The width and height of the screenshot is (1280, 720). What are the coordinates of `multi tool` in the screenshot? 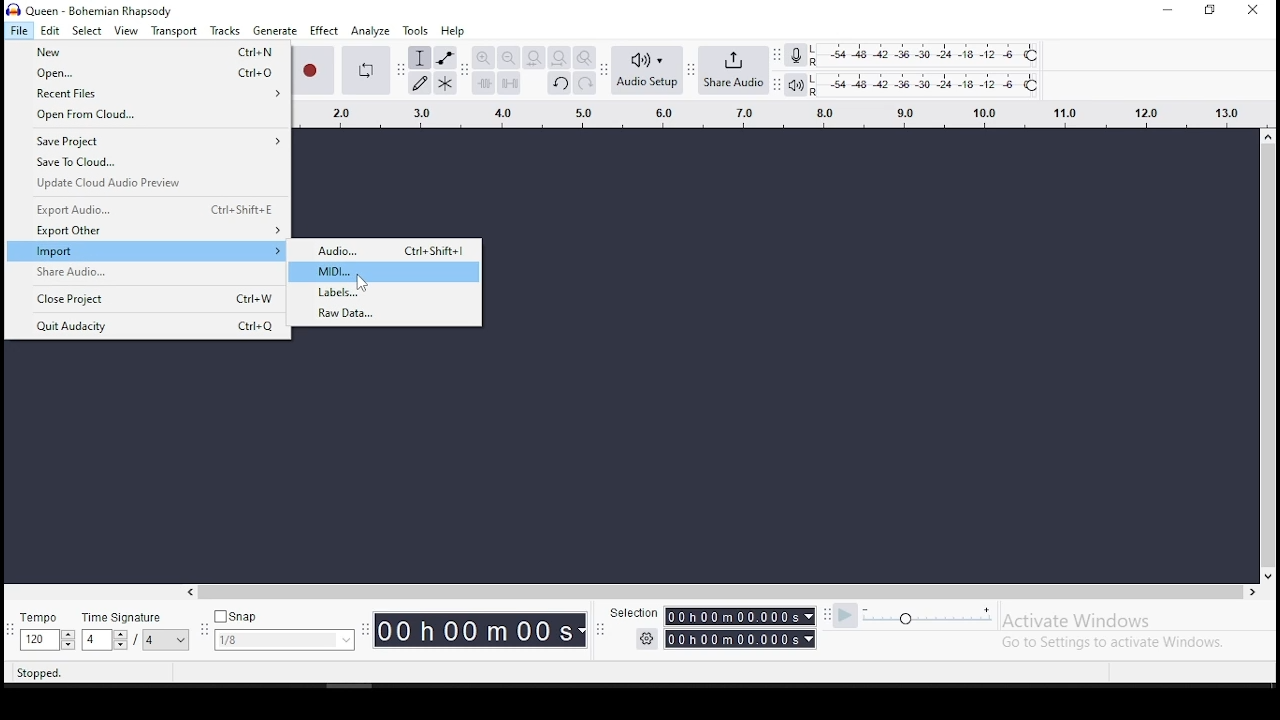 It's located at (446, 84).